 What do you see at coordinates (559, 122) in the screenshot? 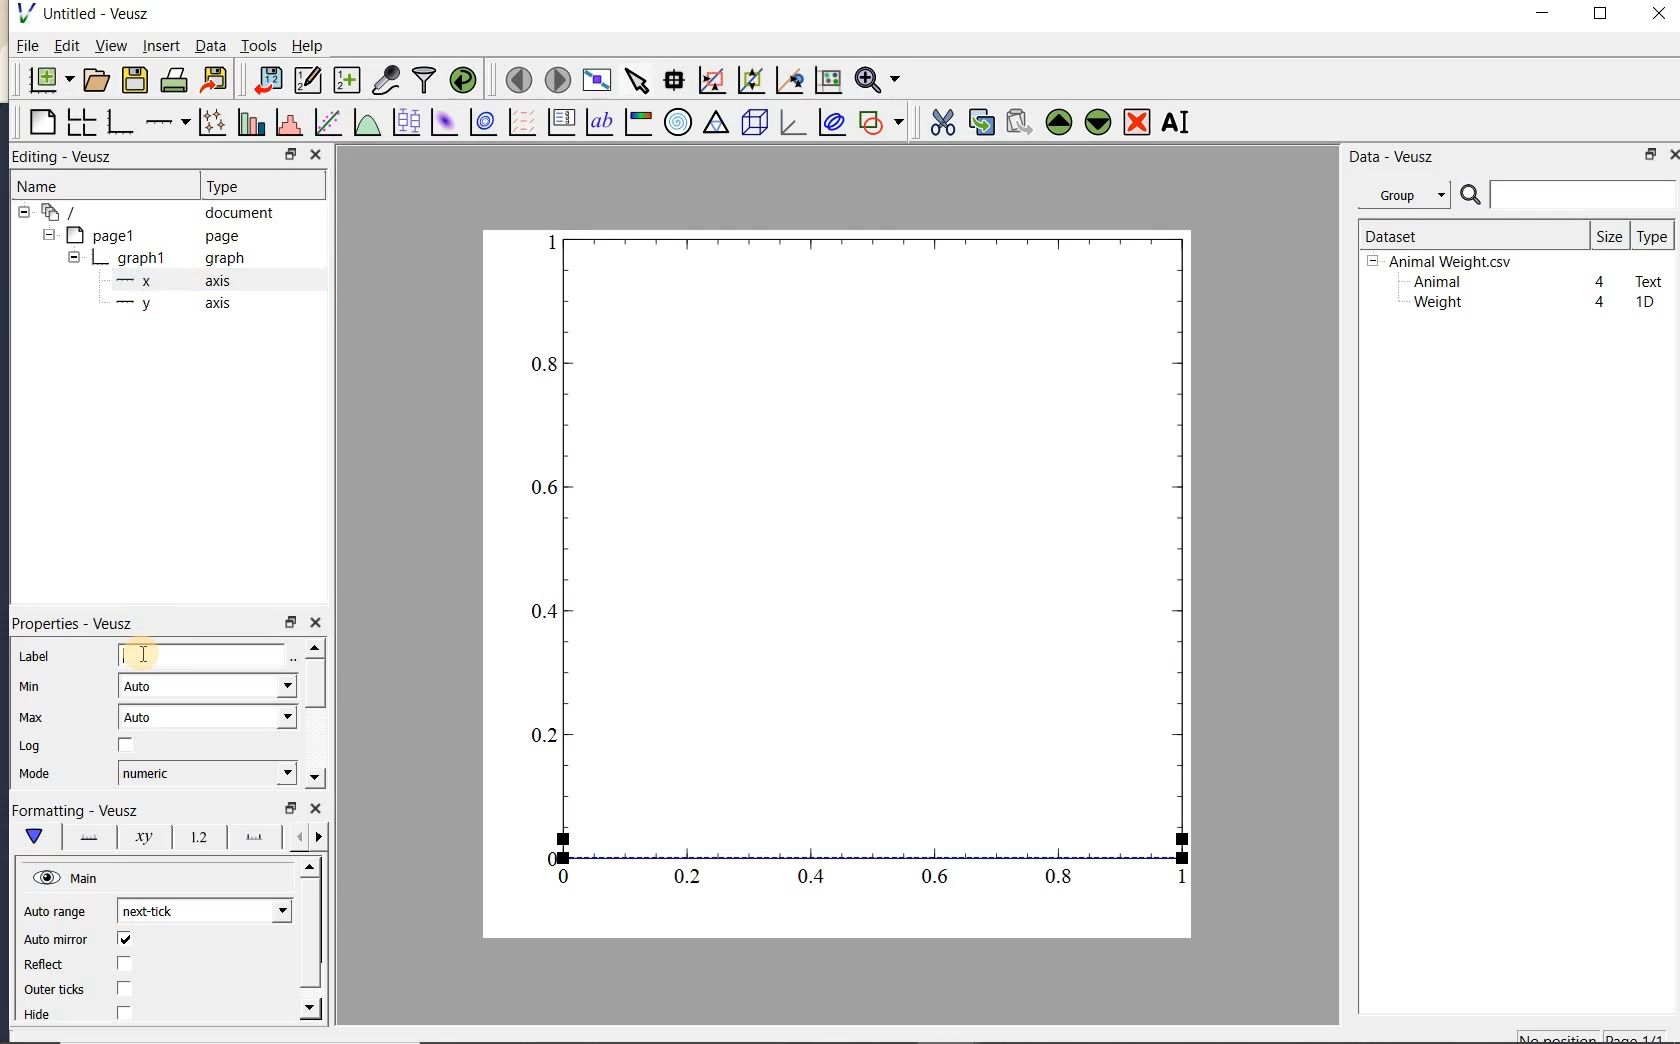
I see `plot key` at bounding box center [559, 122].